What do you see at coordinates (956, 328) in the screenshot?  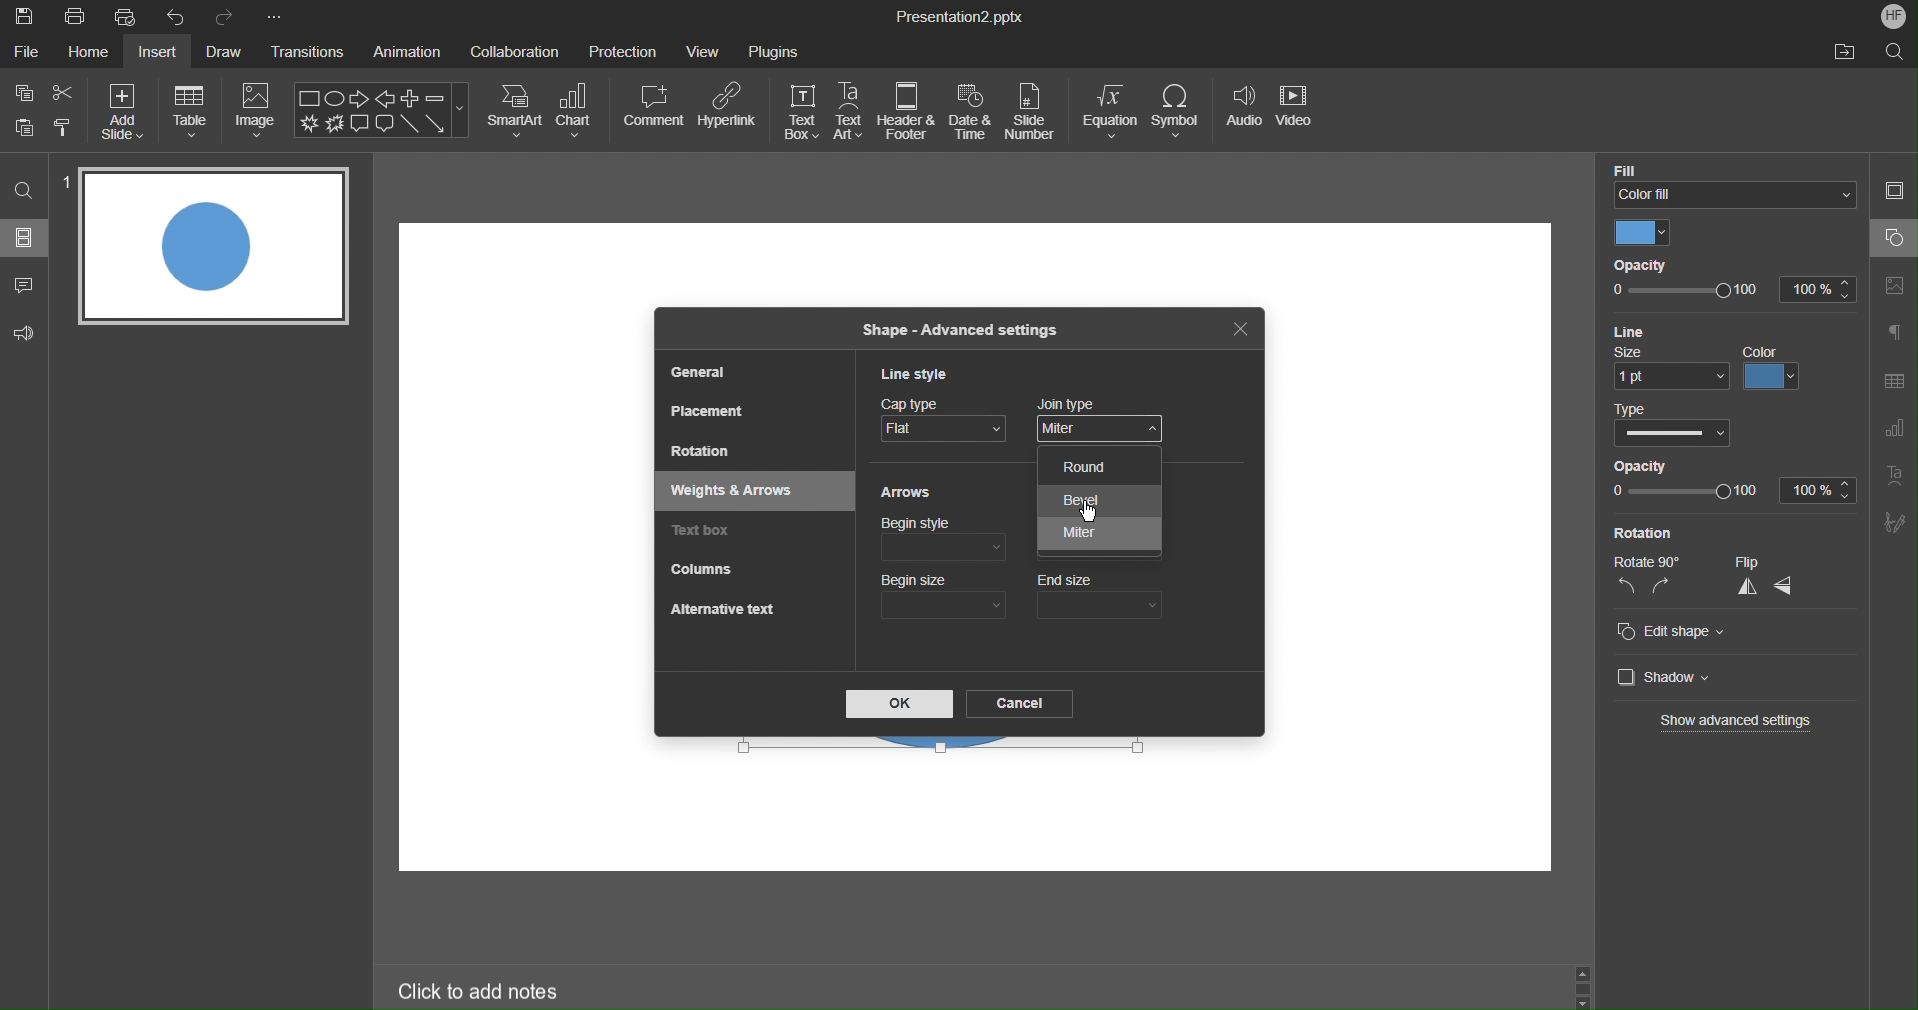 I see `Shape - Advanced Settings` at bounding box center [956, 328].